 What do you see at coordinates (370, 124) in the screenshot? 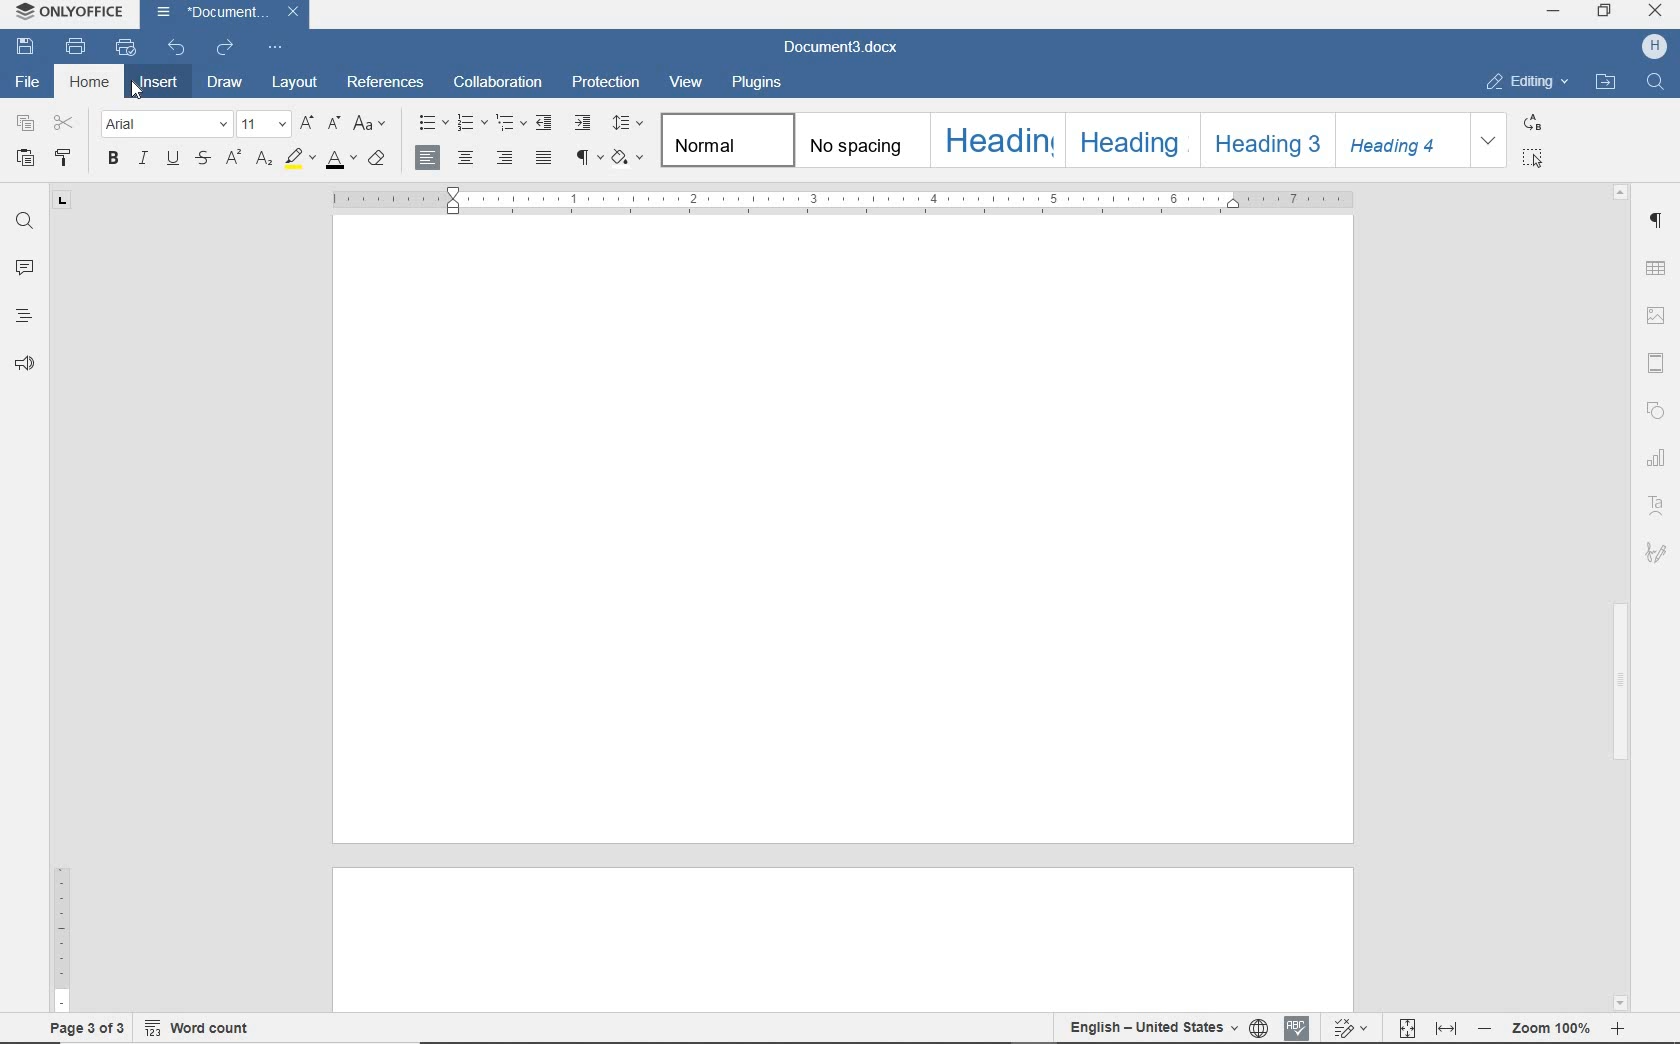
I see `CHANGE CASE` at bounding box center [370, 124].